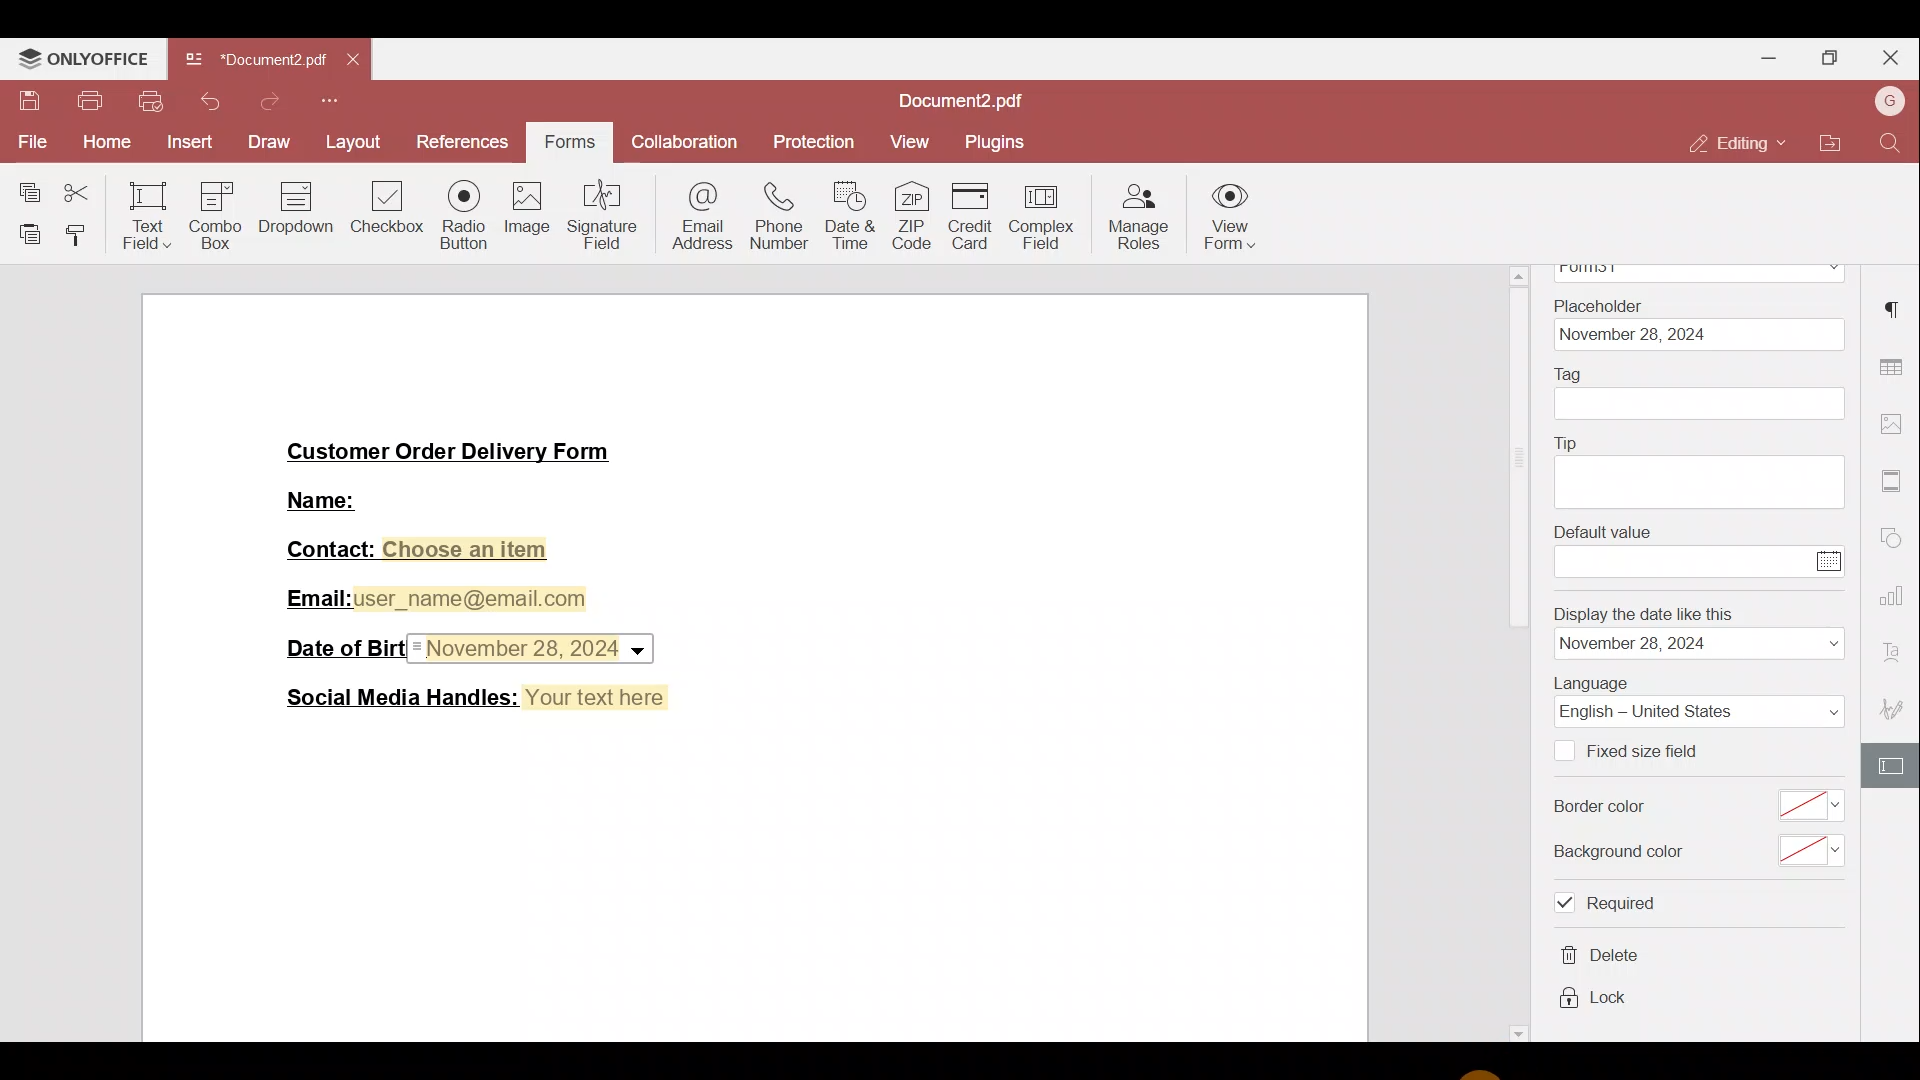 The height and width of the screenshot is (1080, 1920). What do you see at coordinates (1896, 603) in the screenshot?
I see `Chart settings` at bounding box center [1896, 603].